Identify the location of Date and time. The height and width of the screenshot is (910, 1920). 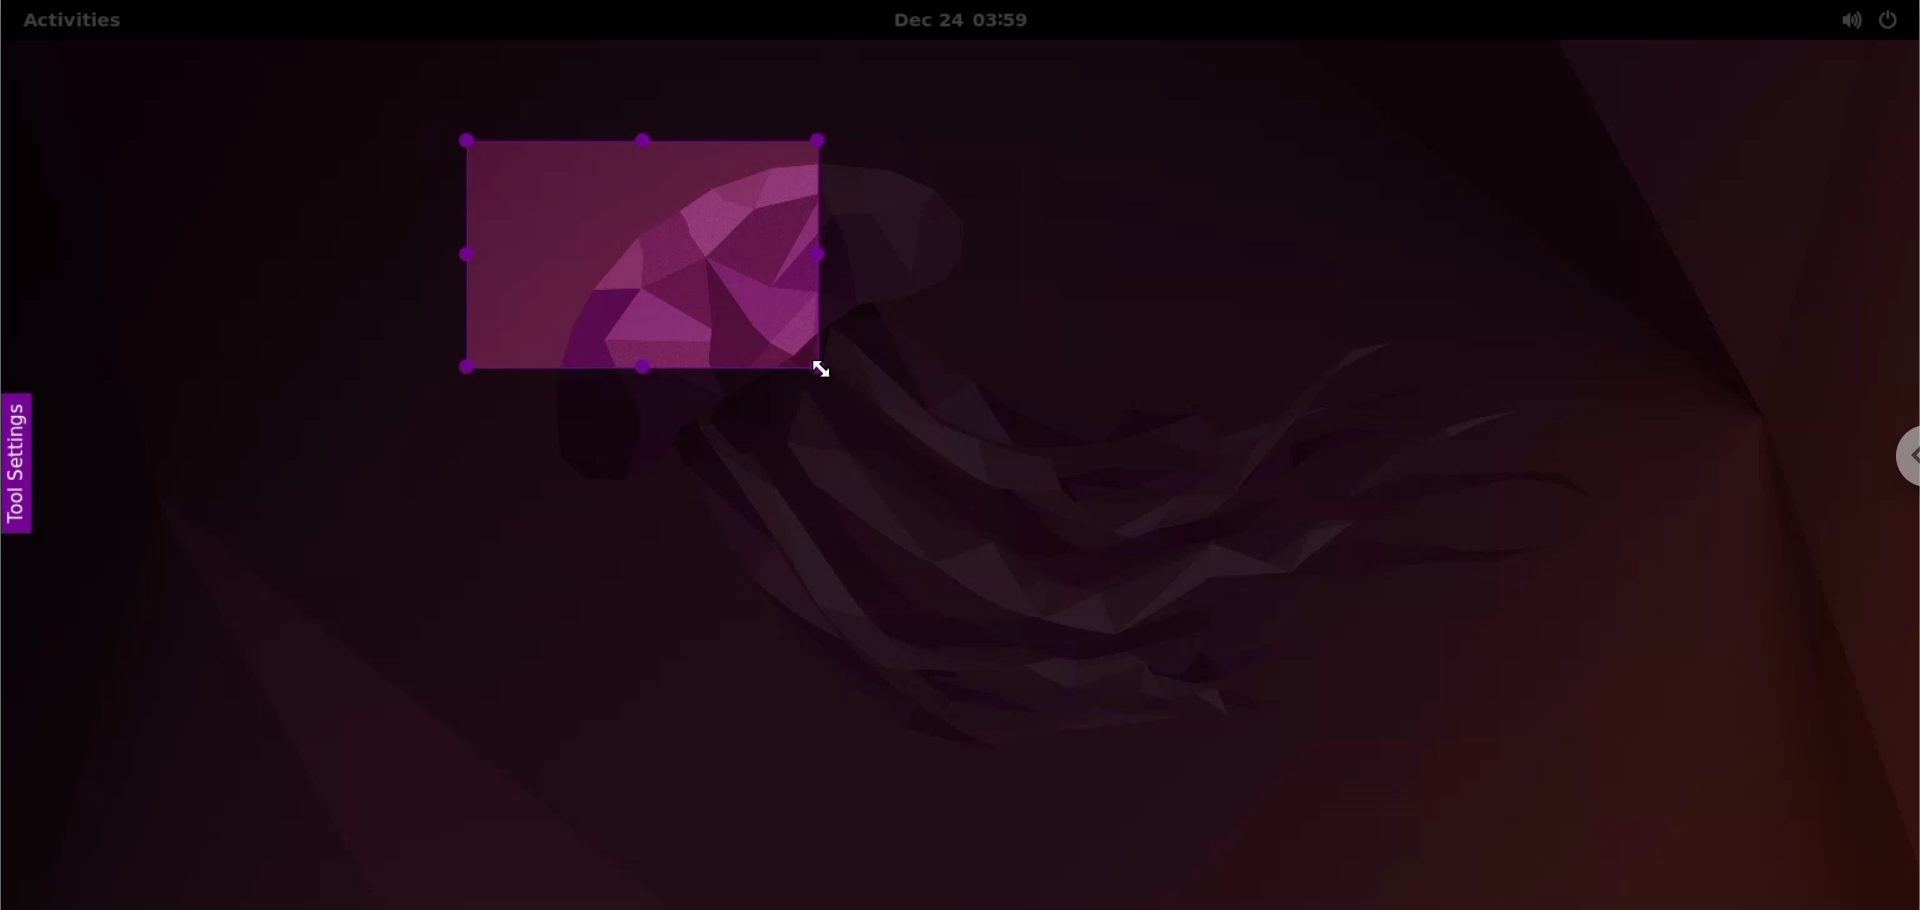
(976, 21).